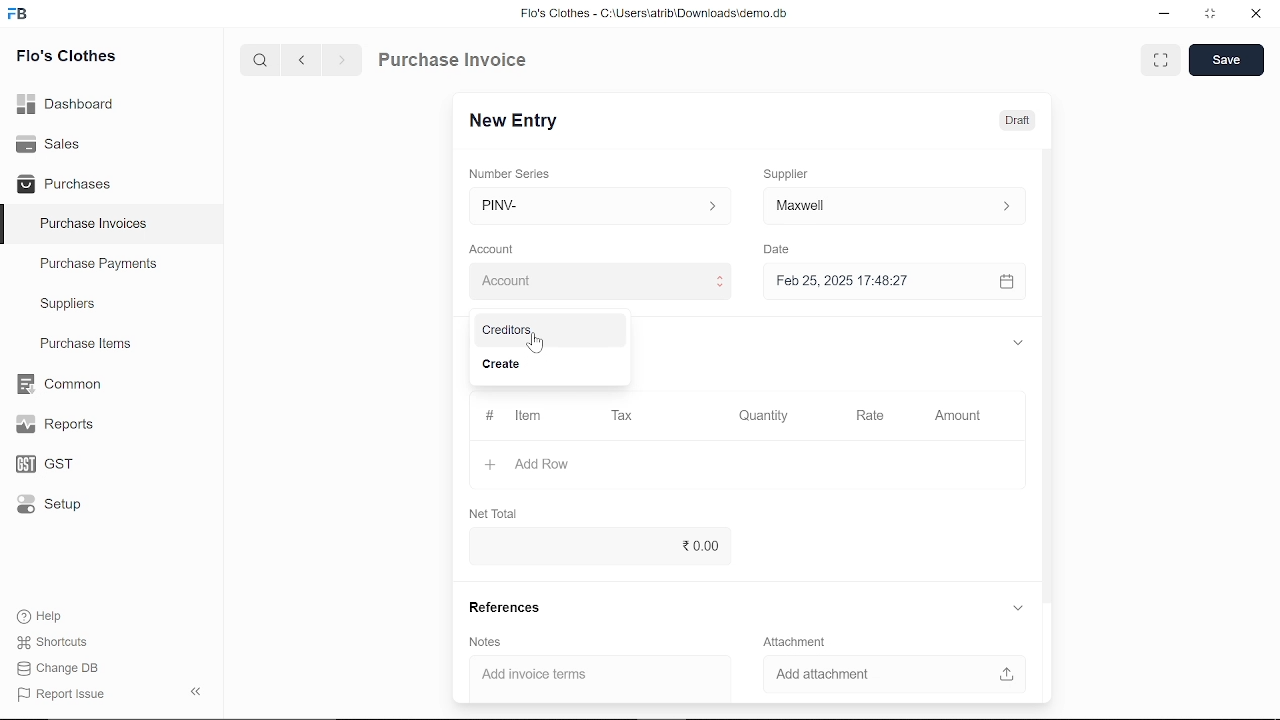  I want to click on Common, so click(61, 384).